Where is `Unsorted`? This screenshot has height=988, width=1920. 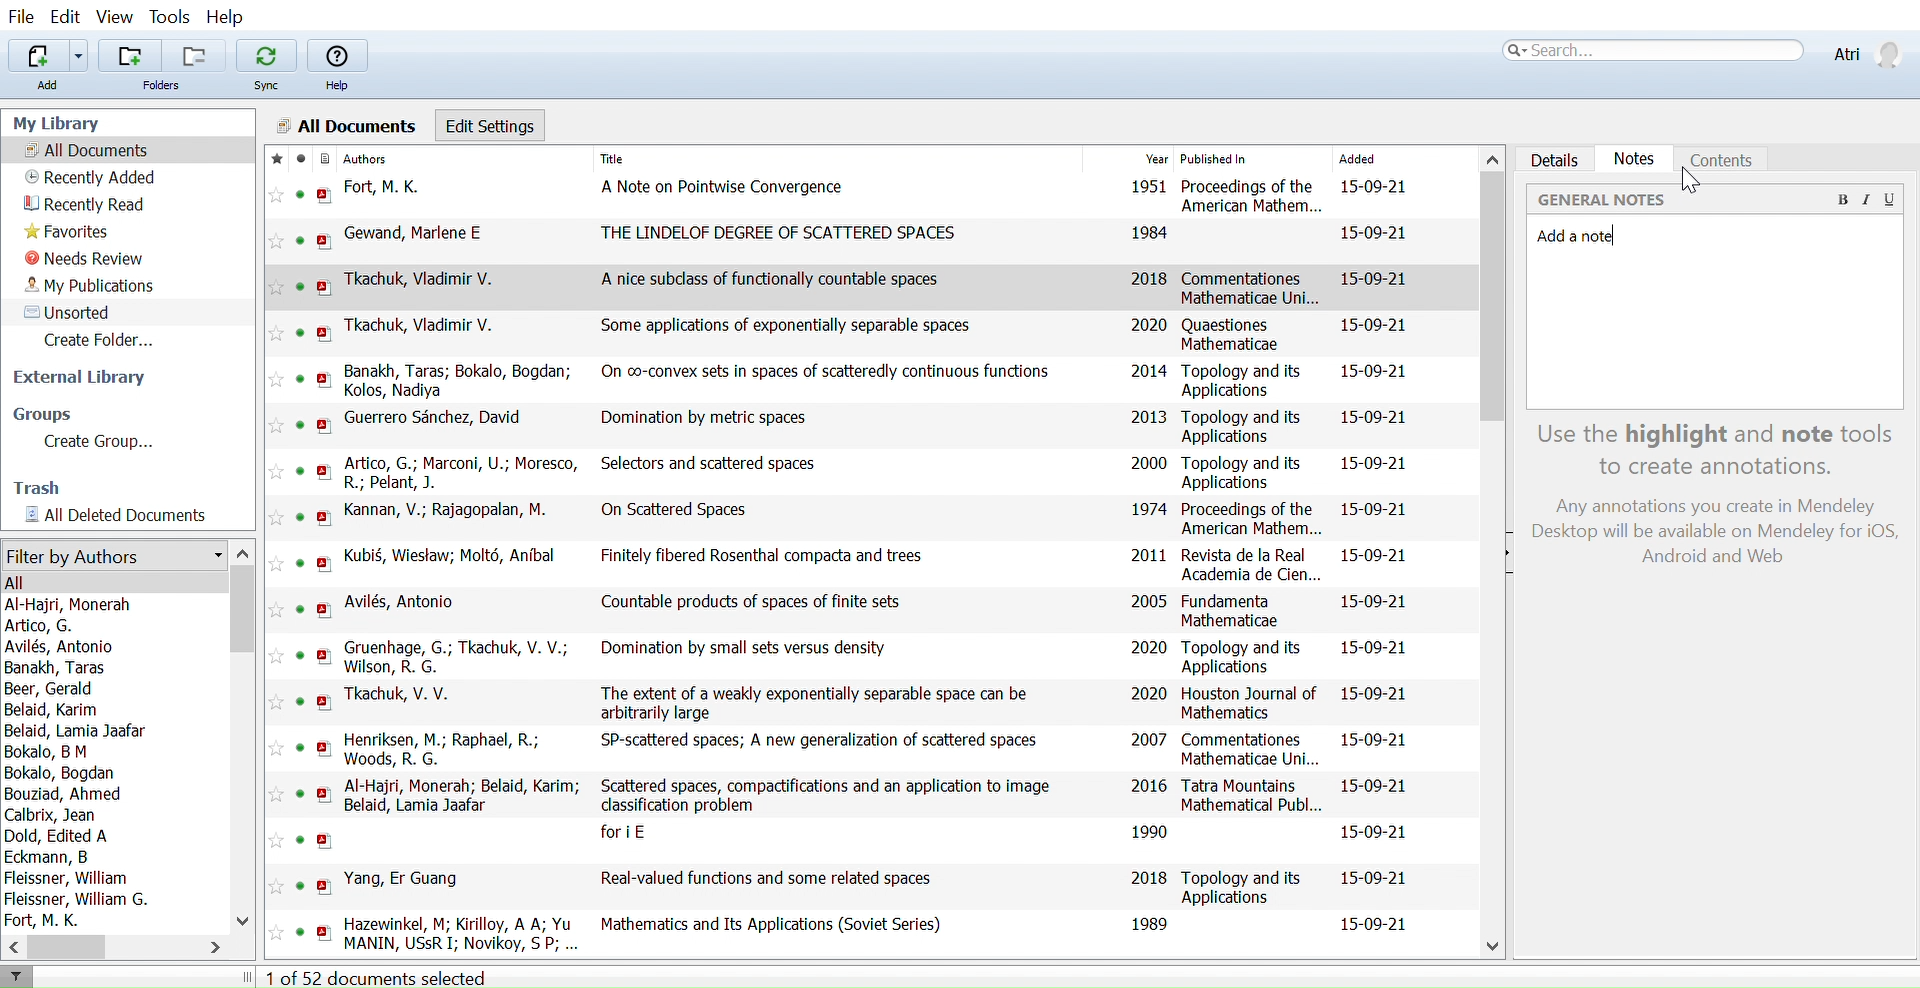
Unsorted is located at coordinates (69, 313).